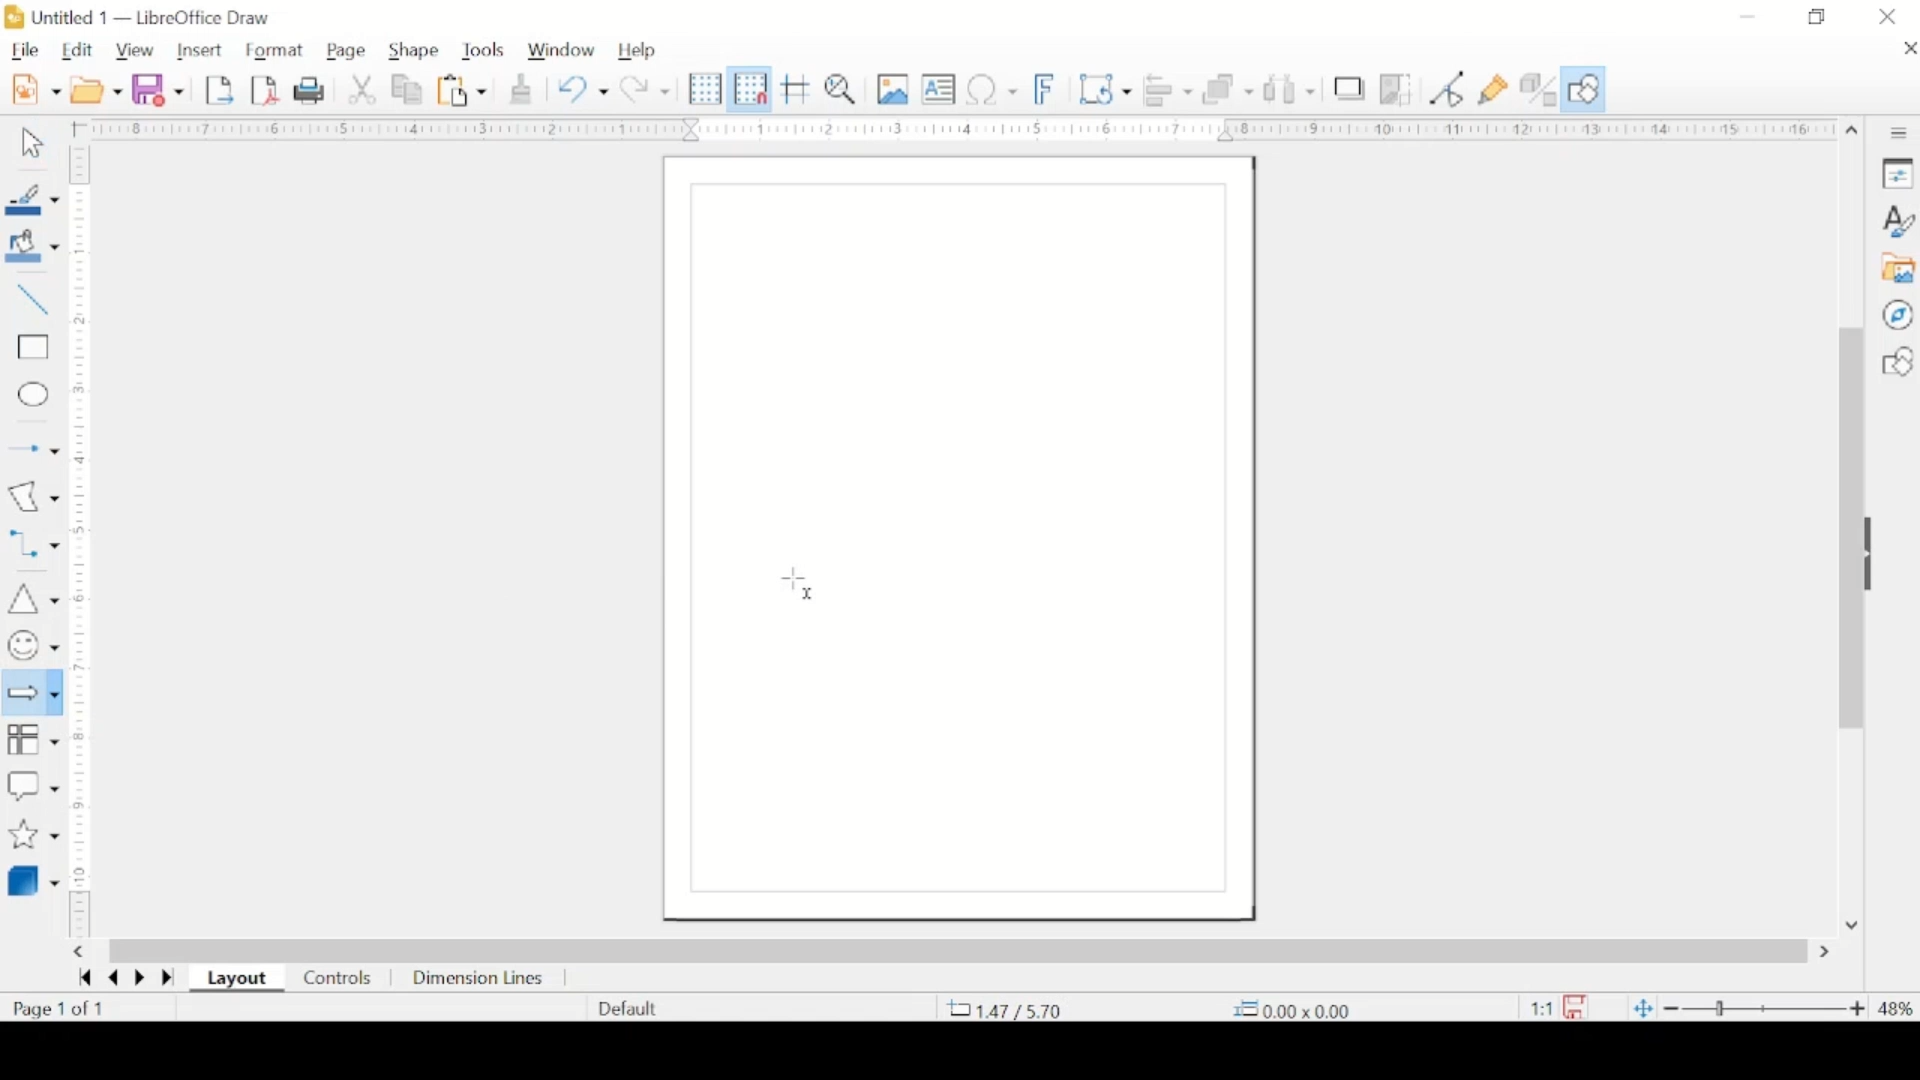 This screenshot has height=1080, width=1920. What do you see at coordinates (31, 692) in the screenshot?
I see `block arrow` at bounding box center [31, 692].